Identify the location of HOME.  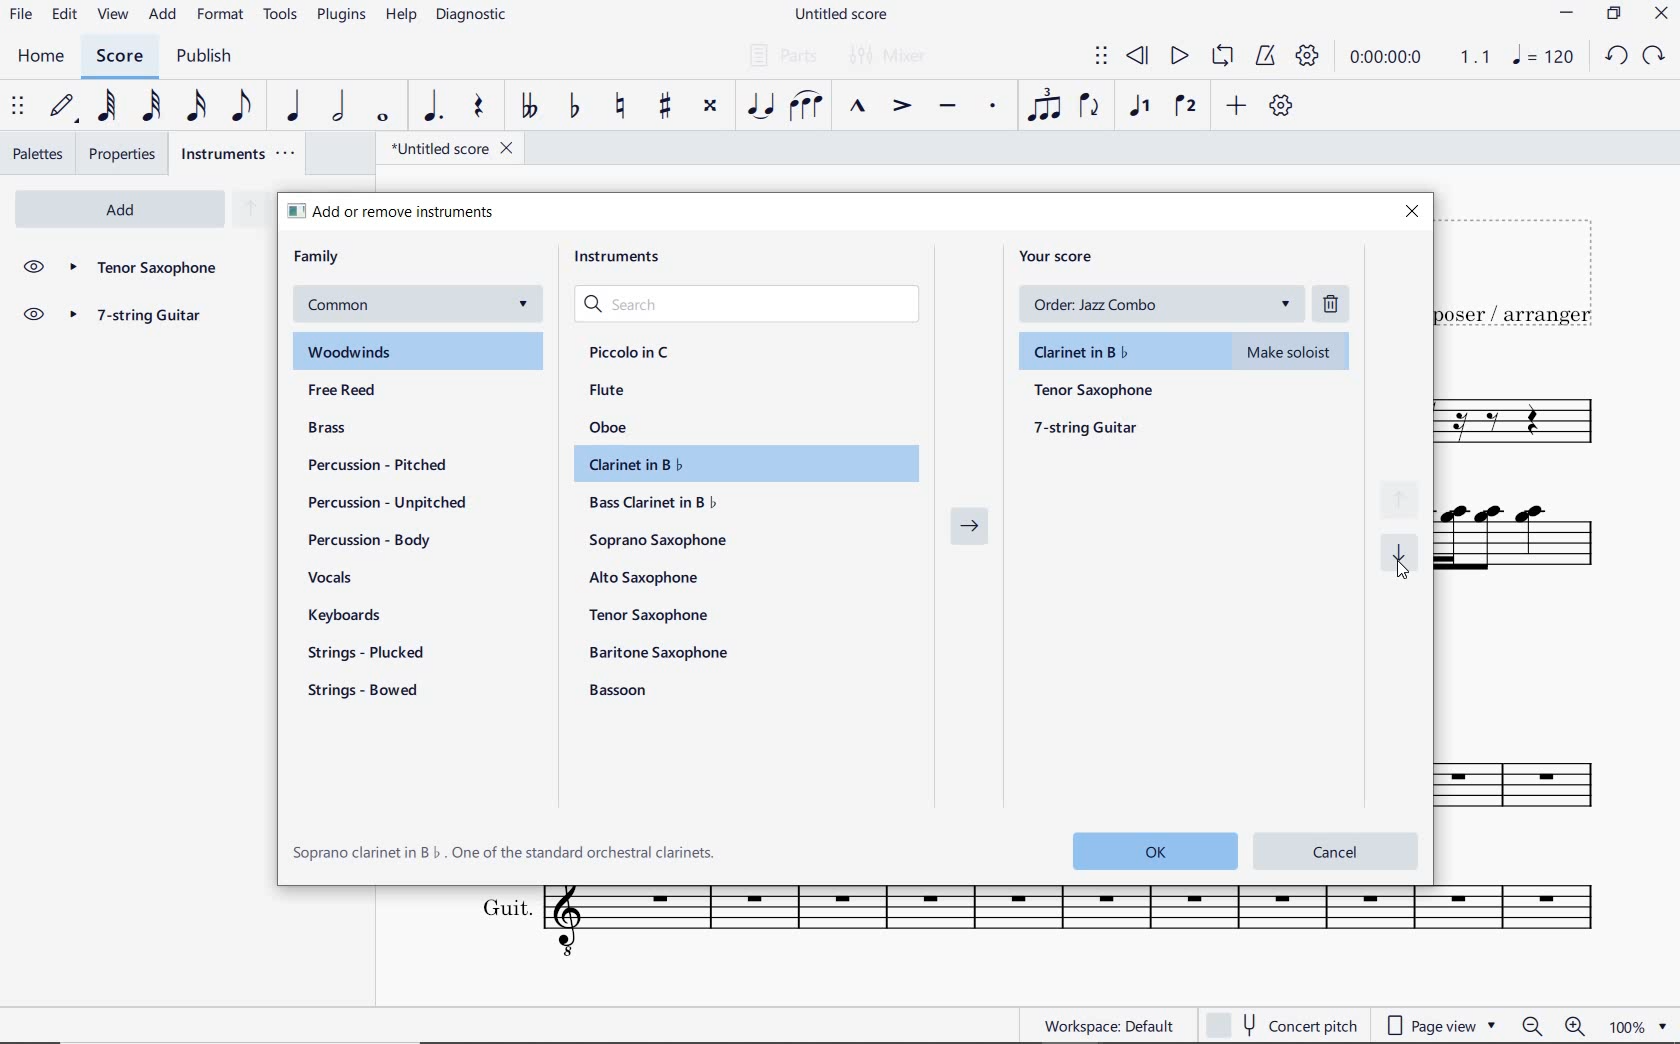
(42, 58).